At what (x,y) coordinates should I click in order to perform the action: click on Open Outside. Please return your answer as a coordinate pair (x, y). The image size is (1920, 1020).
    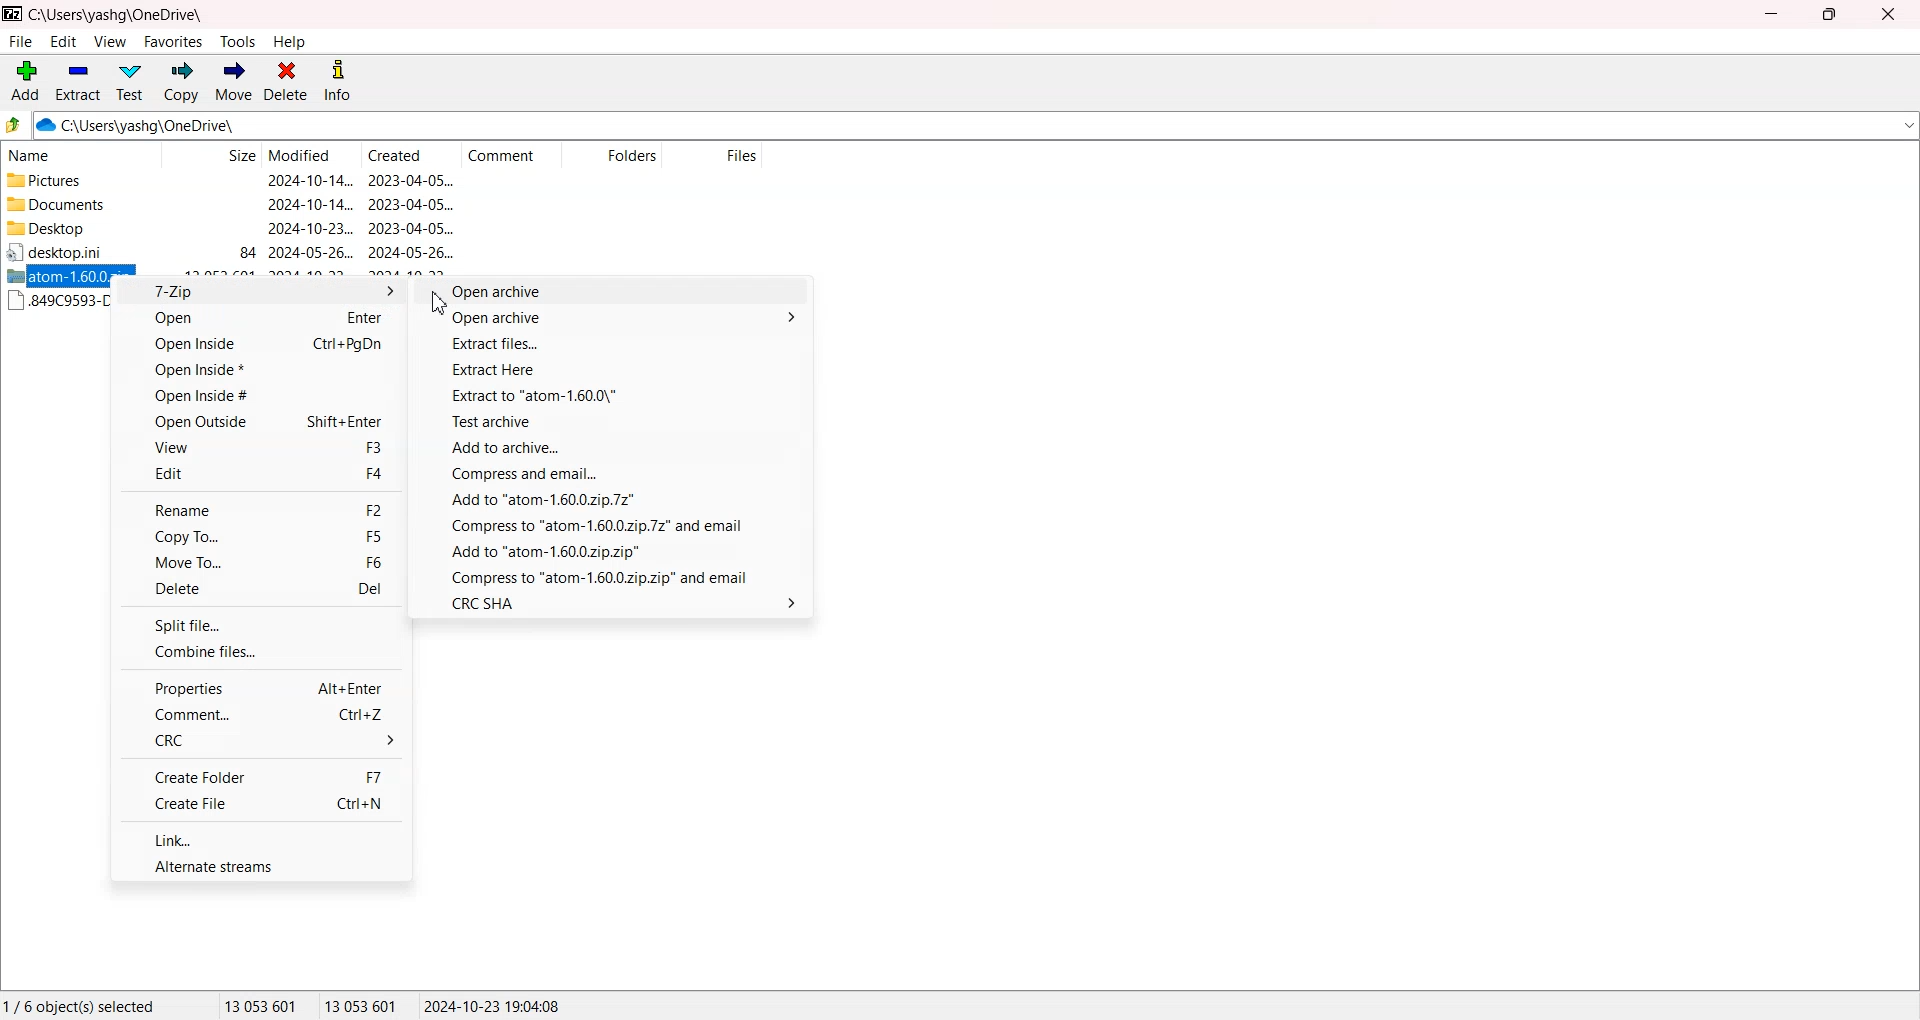
    Looking at the image, I should click on (259, 420).